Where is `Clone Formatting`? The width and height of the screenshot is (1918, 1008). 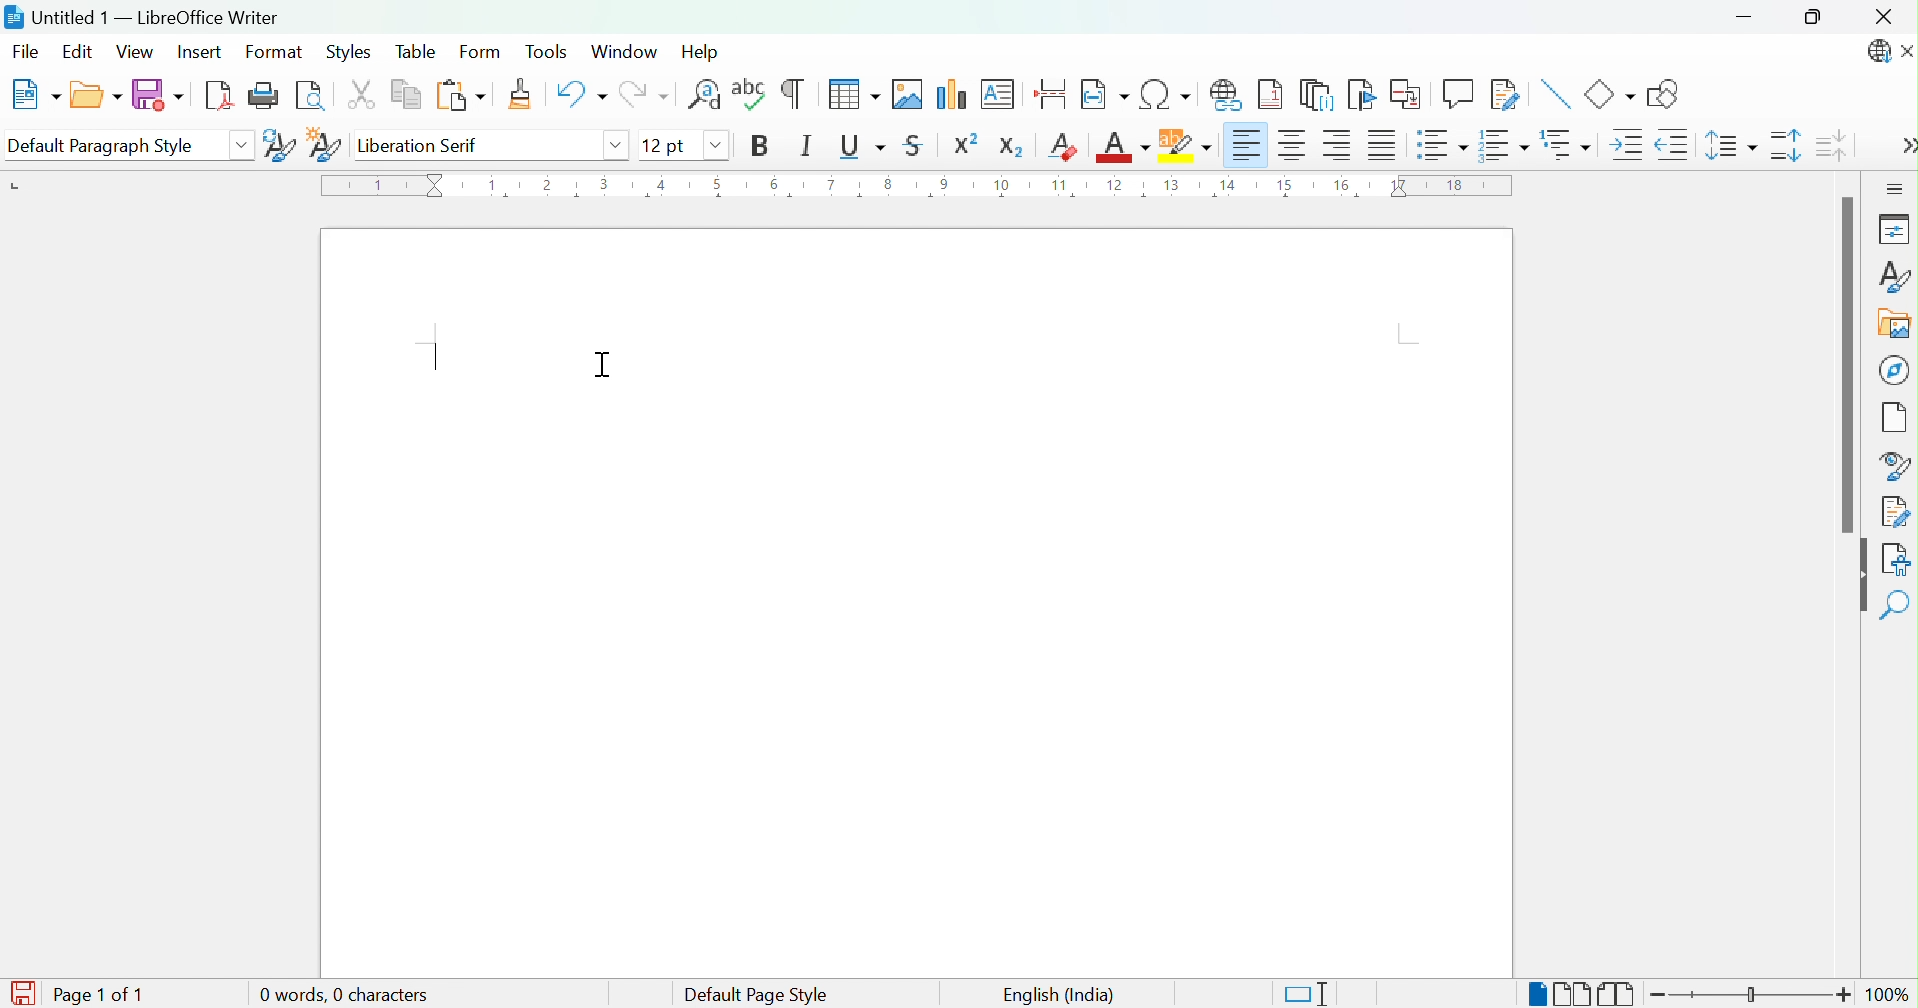
Clone Formatting is located at coordinates (524, 95).